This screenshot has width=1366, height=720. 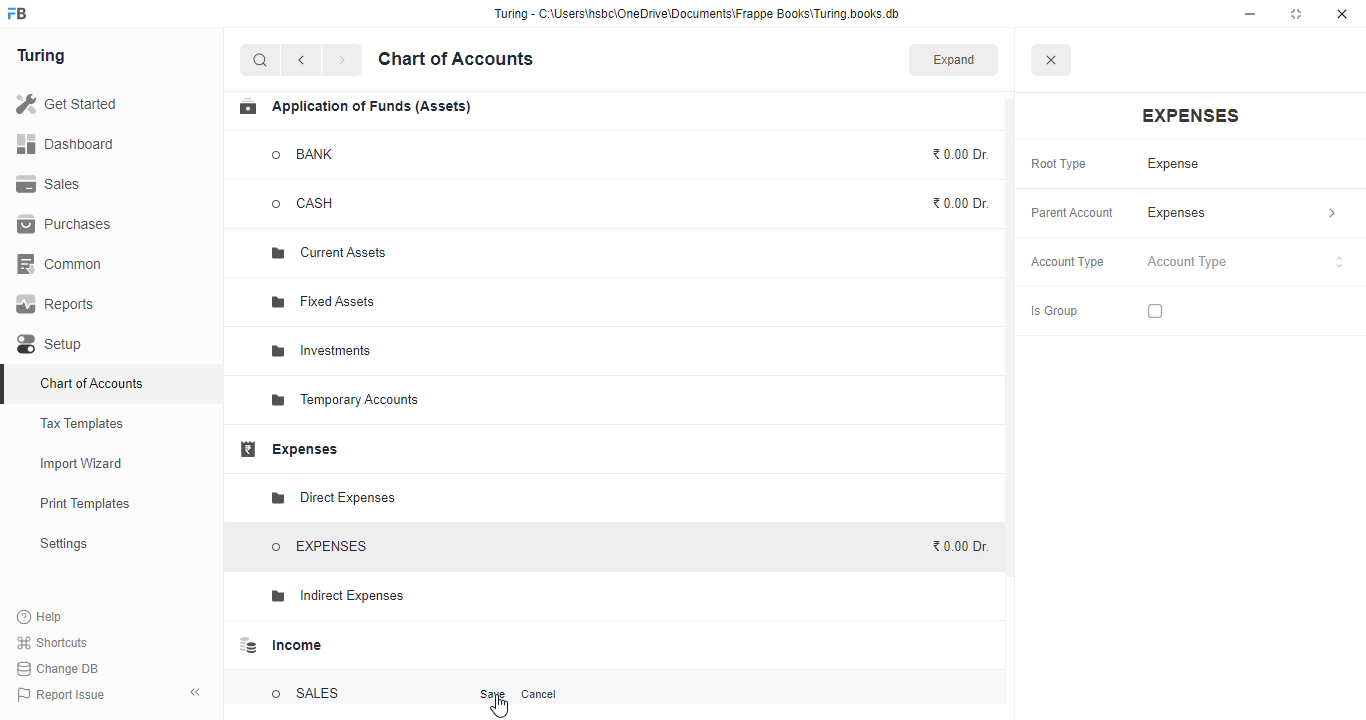 What do you see at coordinates (85, 503) in the screenshot?
I see `print templates` at bounding box center [85, 503].